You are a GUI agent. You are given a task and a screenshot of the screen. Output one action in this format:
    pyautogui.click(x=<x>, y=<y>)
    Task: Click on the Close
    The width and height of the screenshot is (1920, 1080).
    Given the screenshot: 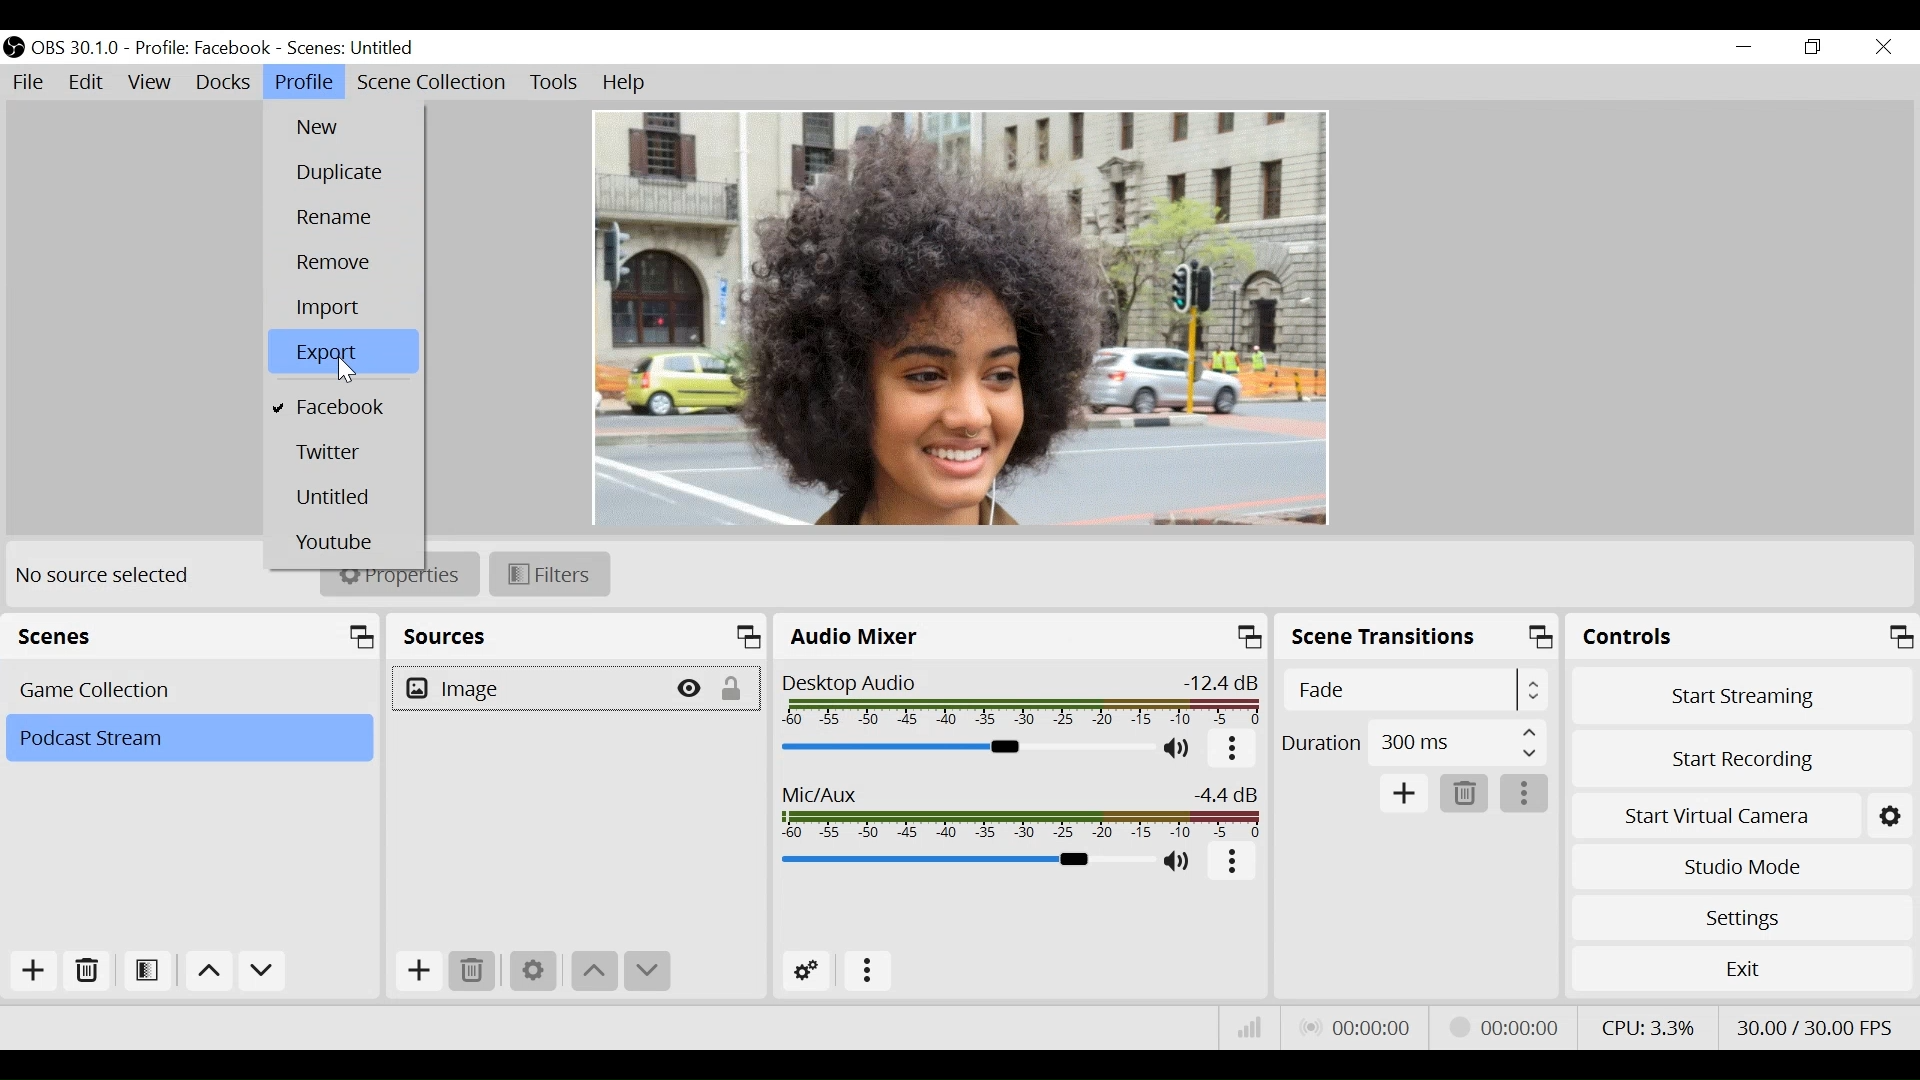 What is the action you would take?
    pyautogui.click(x=1883, y=46)
    